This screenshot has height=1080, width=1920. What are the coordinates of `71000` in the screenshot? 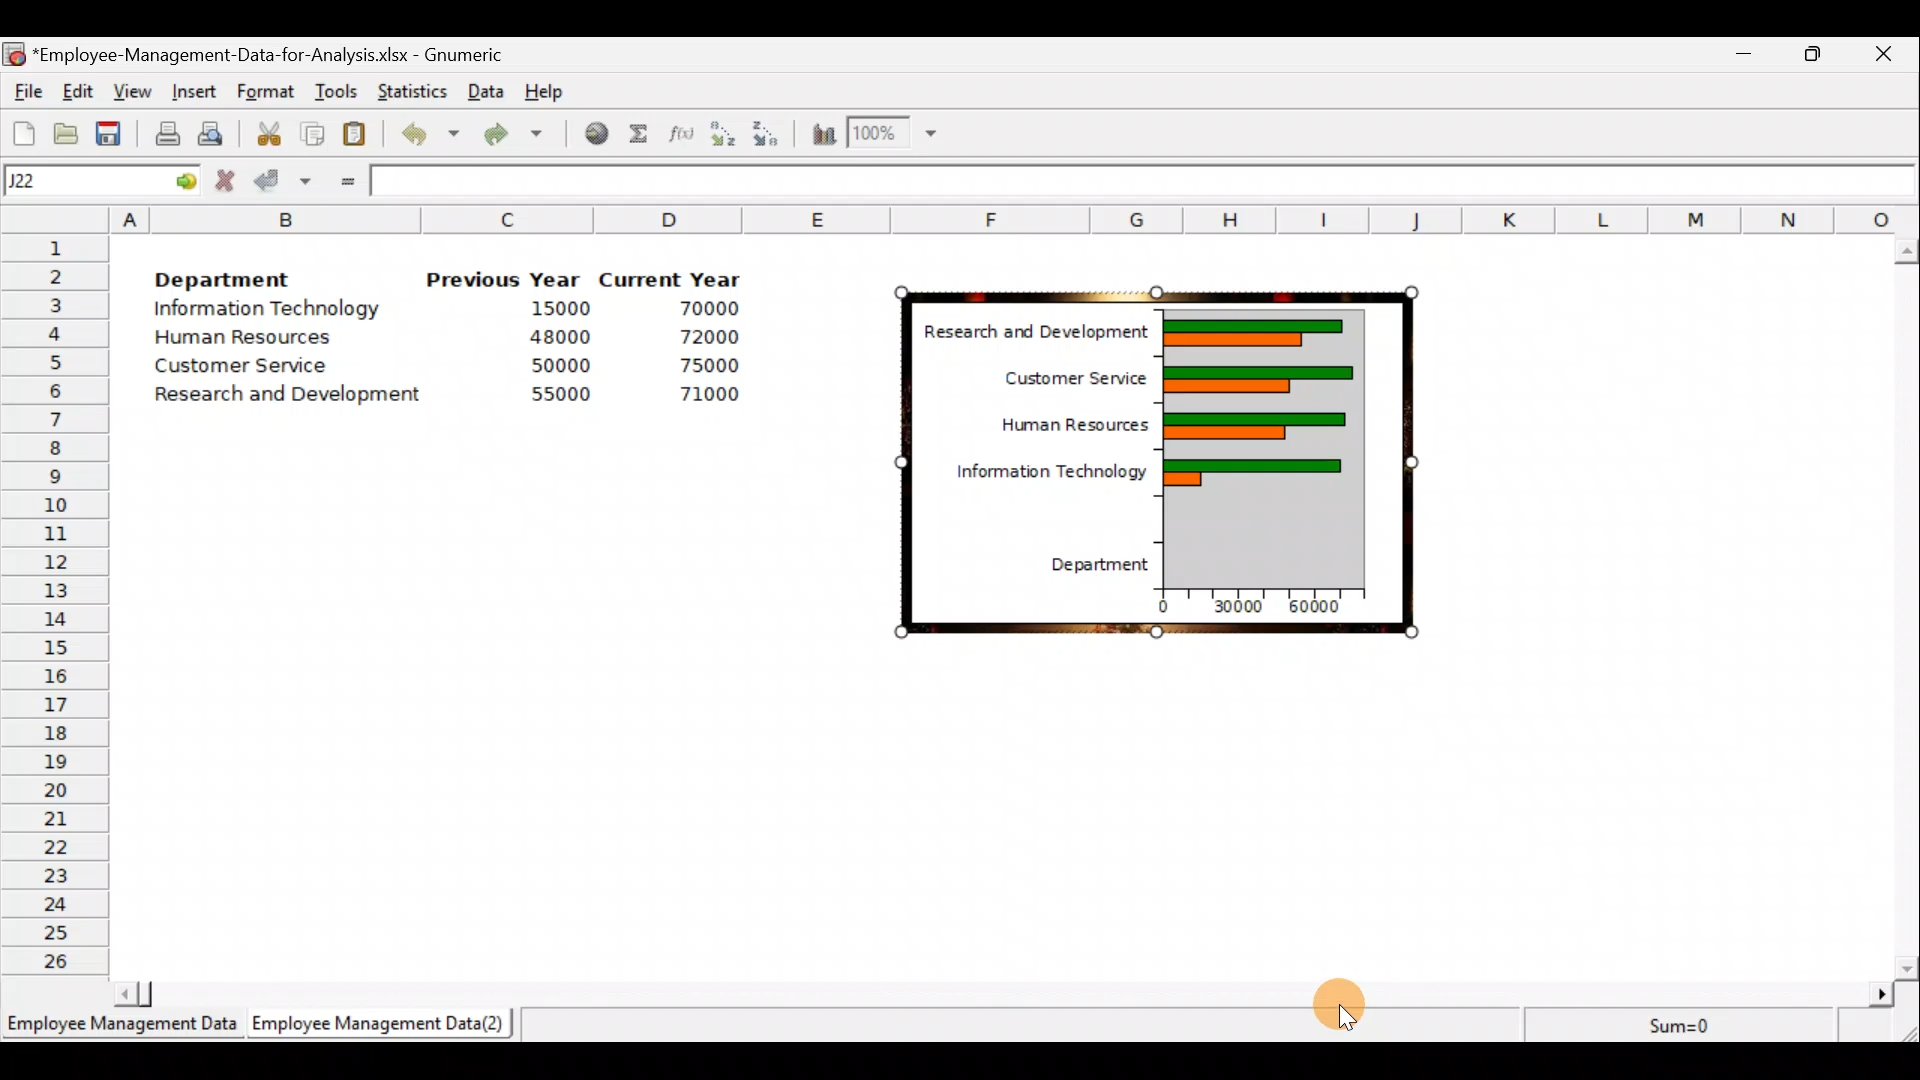 It's located at (706, 397).